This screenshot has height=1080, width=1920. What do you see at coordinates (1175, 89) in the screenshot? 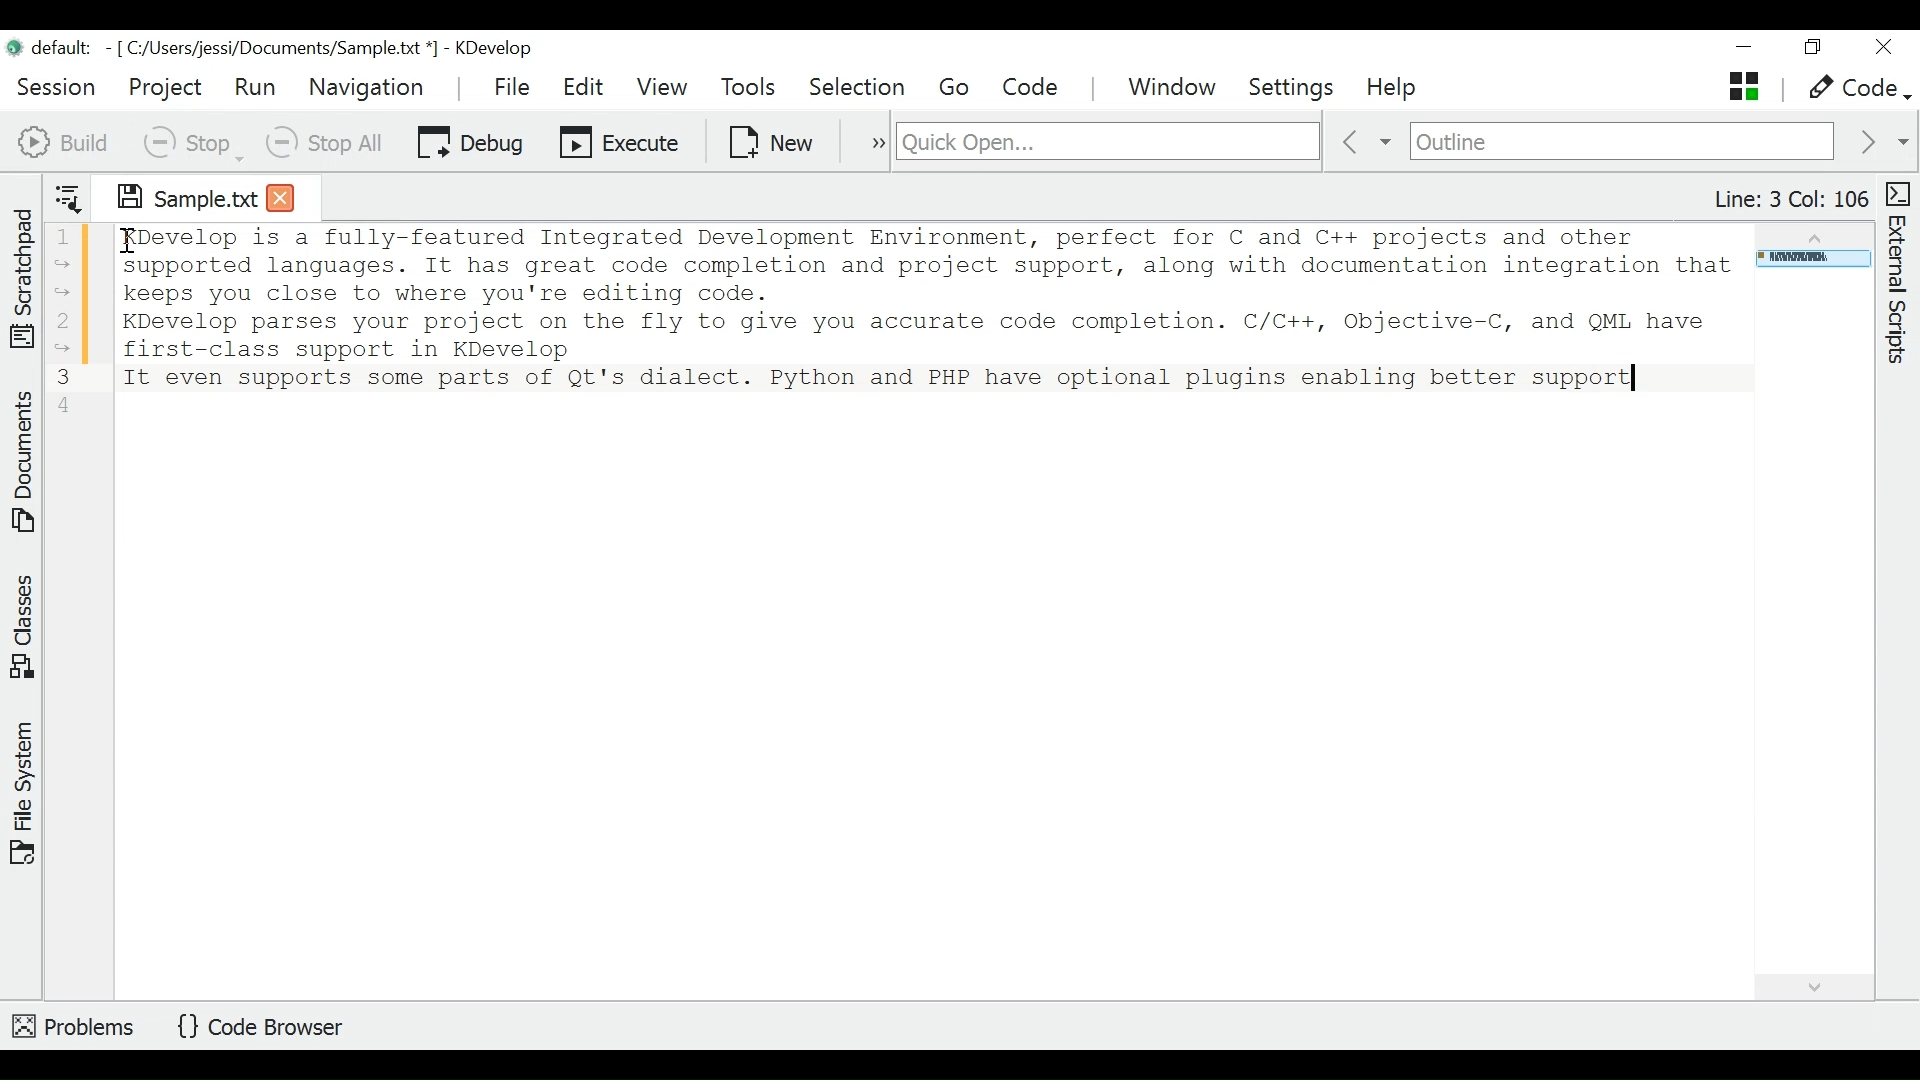
I see `Window` at bounding box center [1175, 89].